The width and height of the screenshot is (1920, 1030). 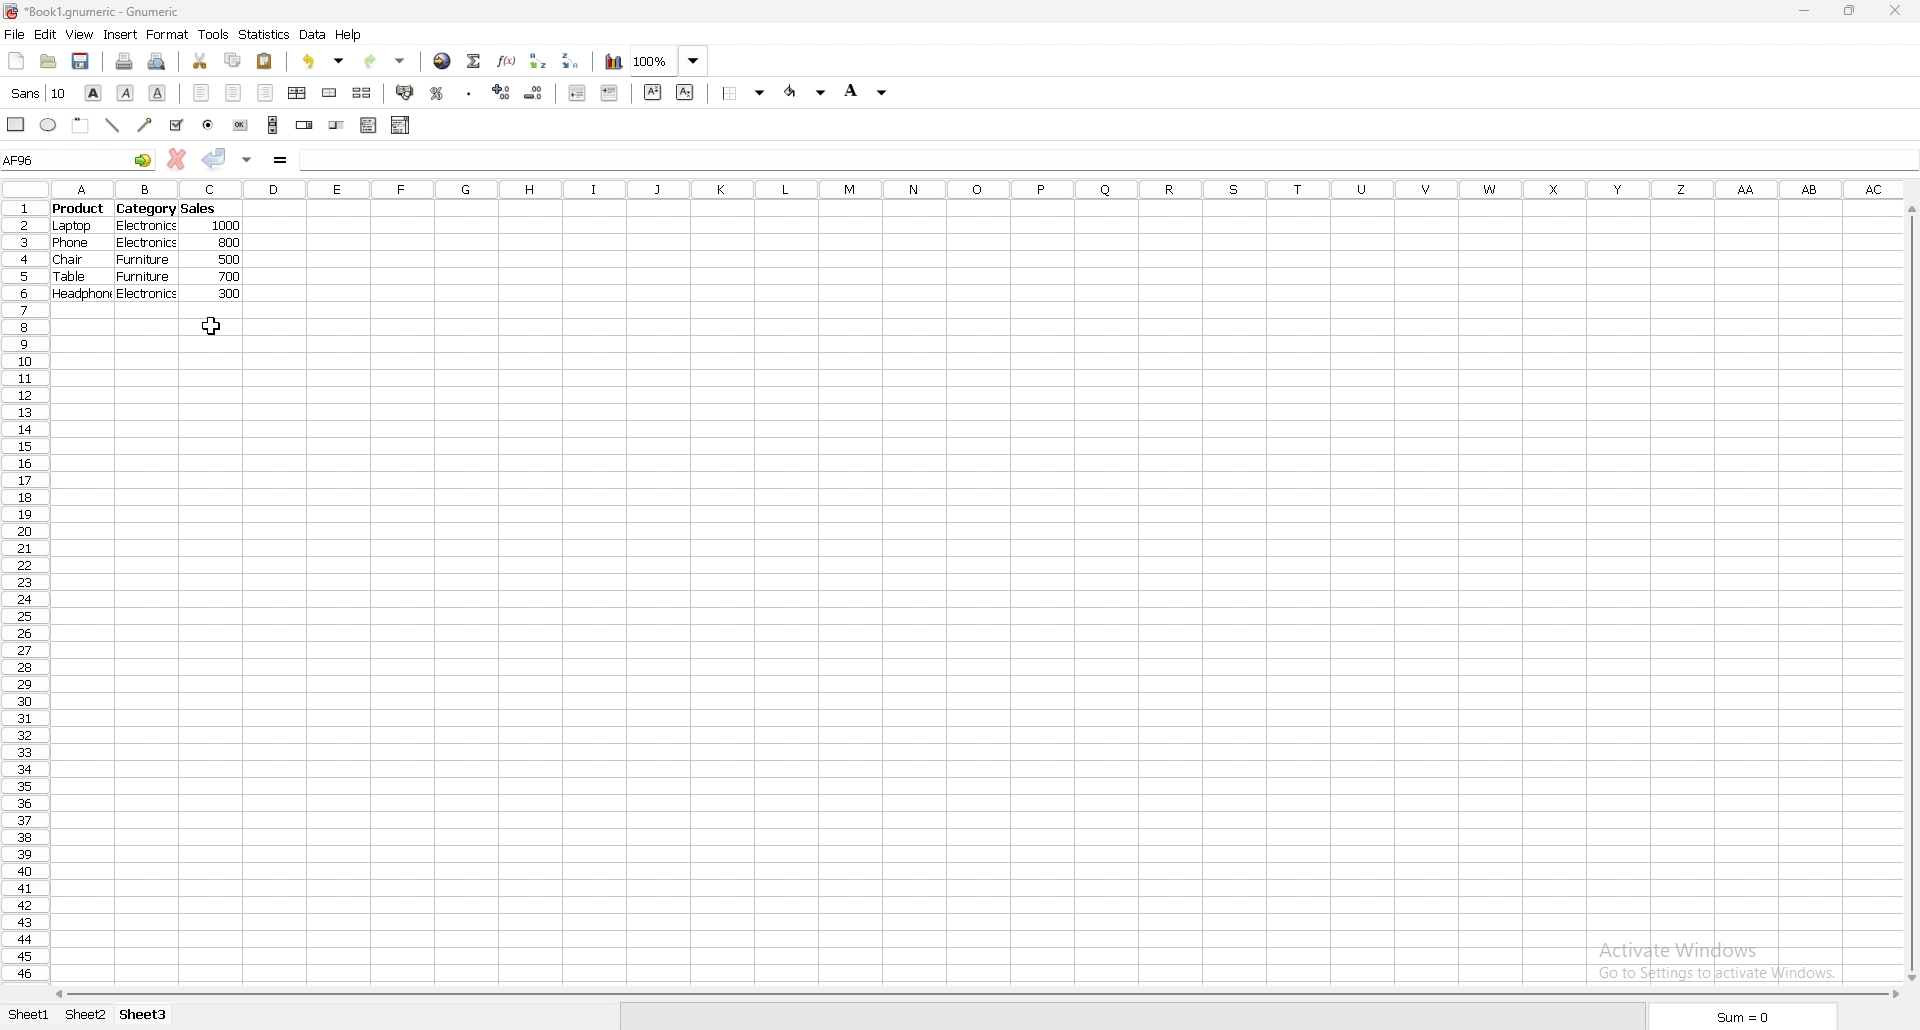 What do you see at coordinates (348, 34) in the screenshot?
I see `help` at bounding box center [348, 34].